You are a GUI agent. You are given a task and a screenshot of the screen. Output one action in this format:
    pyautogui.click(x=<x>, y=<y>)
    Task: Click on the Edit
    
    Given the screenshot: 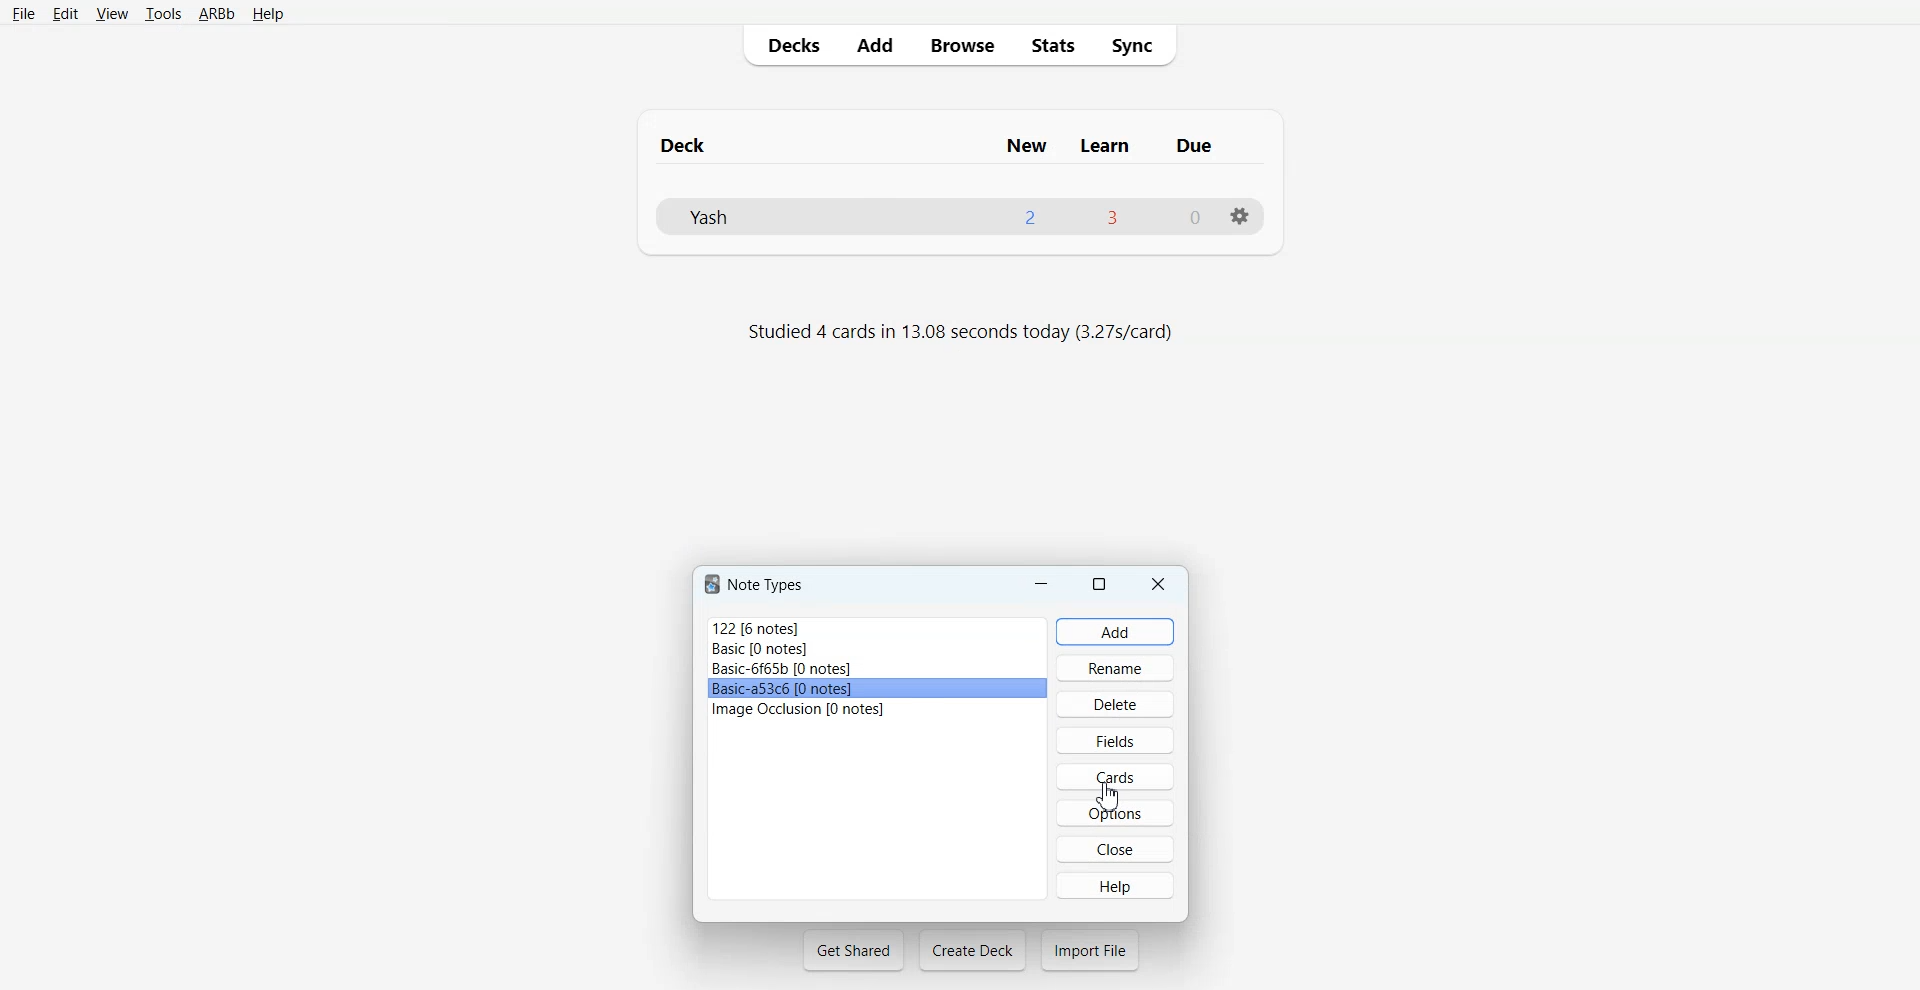 What is the action you would take?
    pyautogui.click(x=66, y=14)
    